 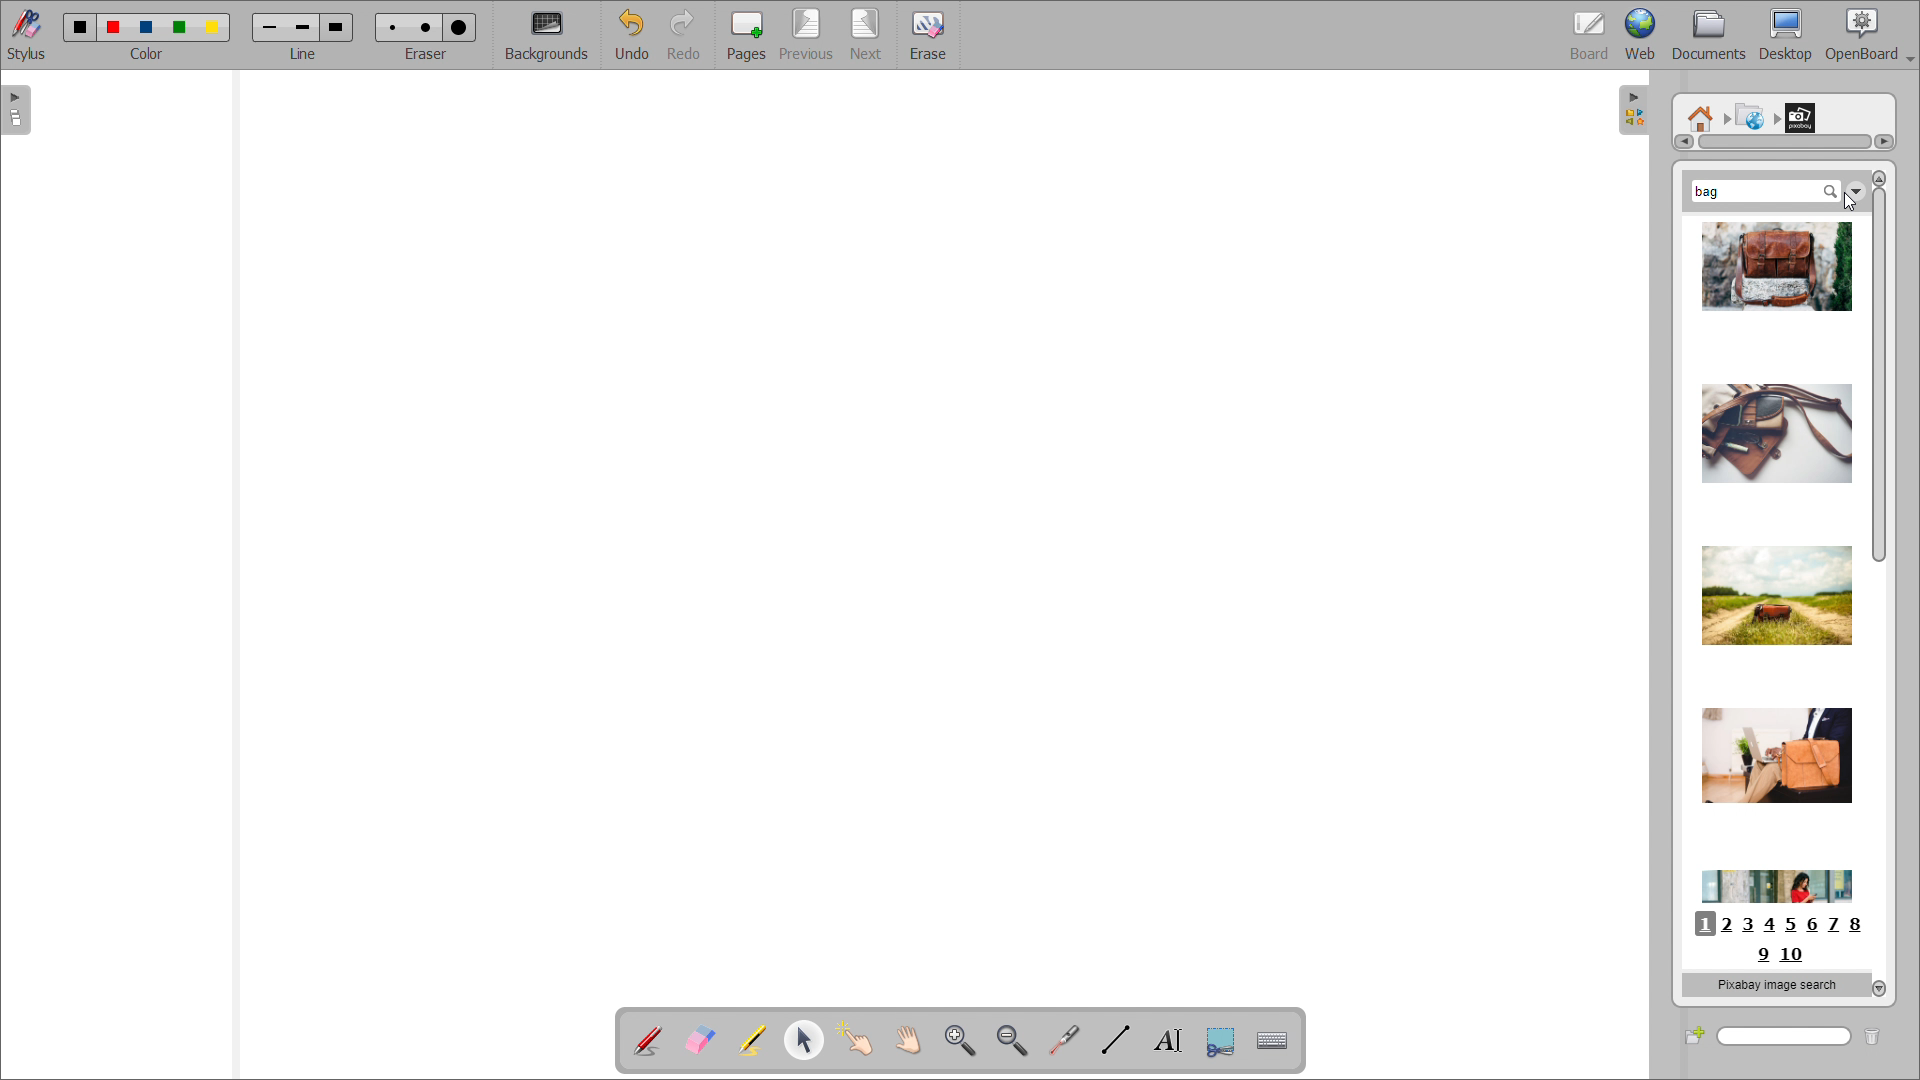 What do you see at coordinates (1878, 178) in the screenshot?
I see `scroll up` at bounding box center [1878, 178].